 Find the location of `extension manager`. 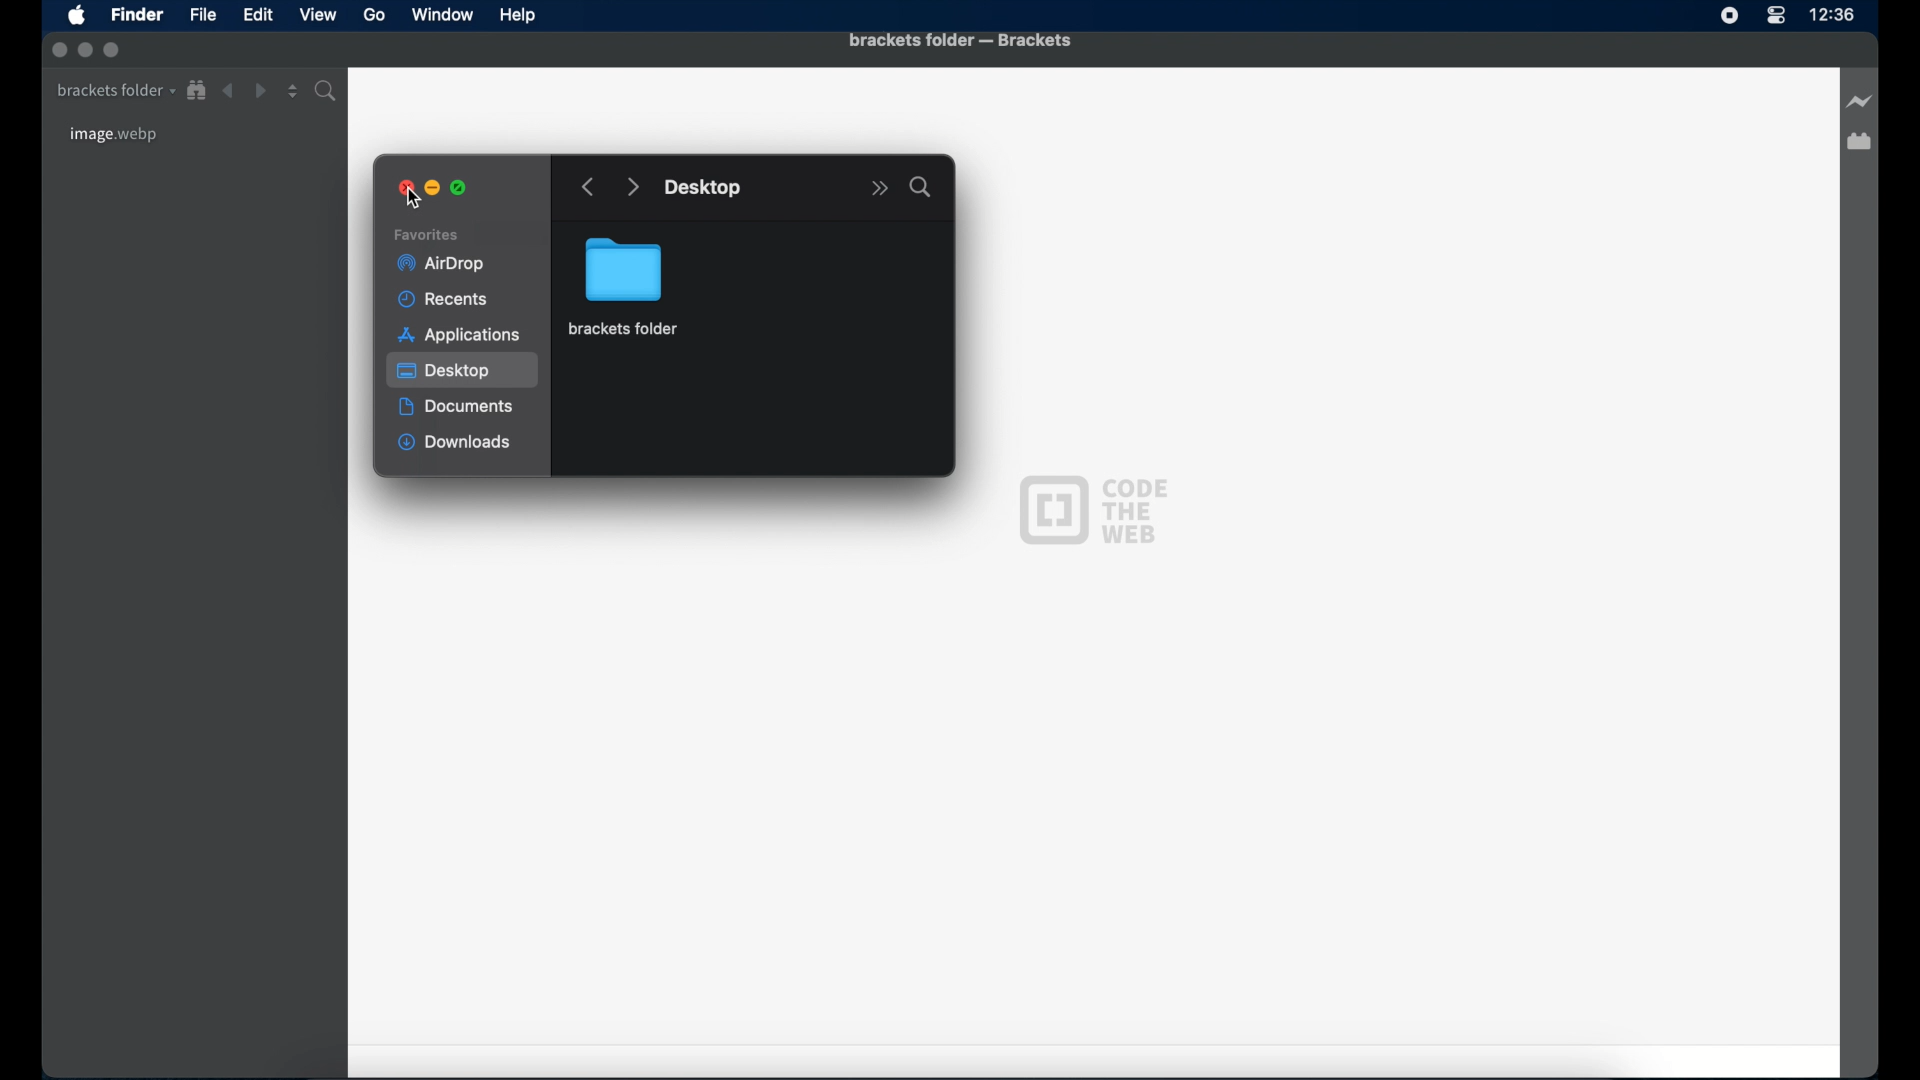

extension manager is located at coordinates (1859, 142).